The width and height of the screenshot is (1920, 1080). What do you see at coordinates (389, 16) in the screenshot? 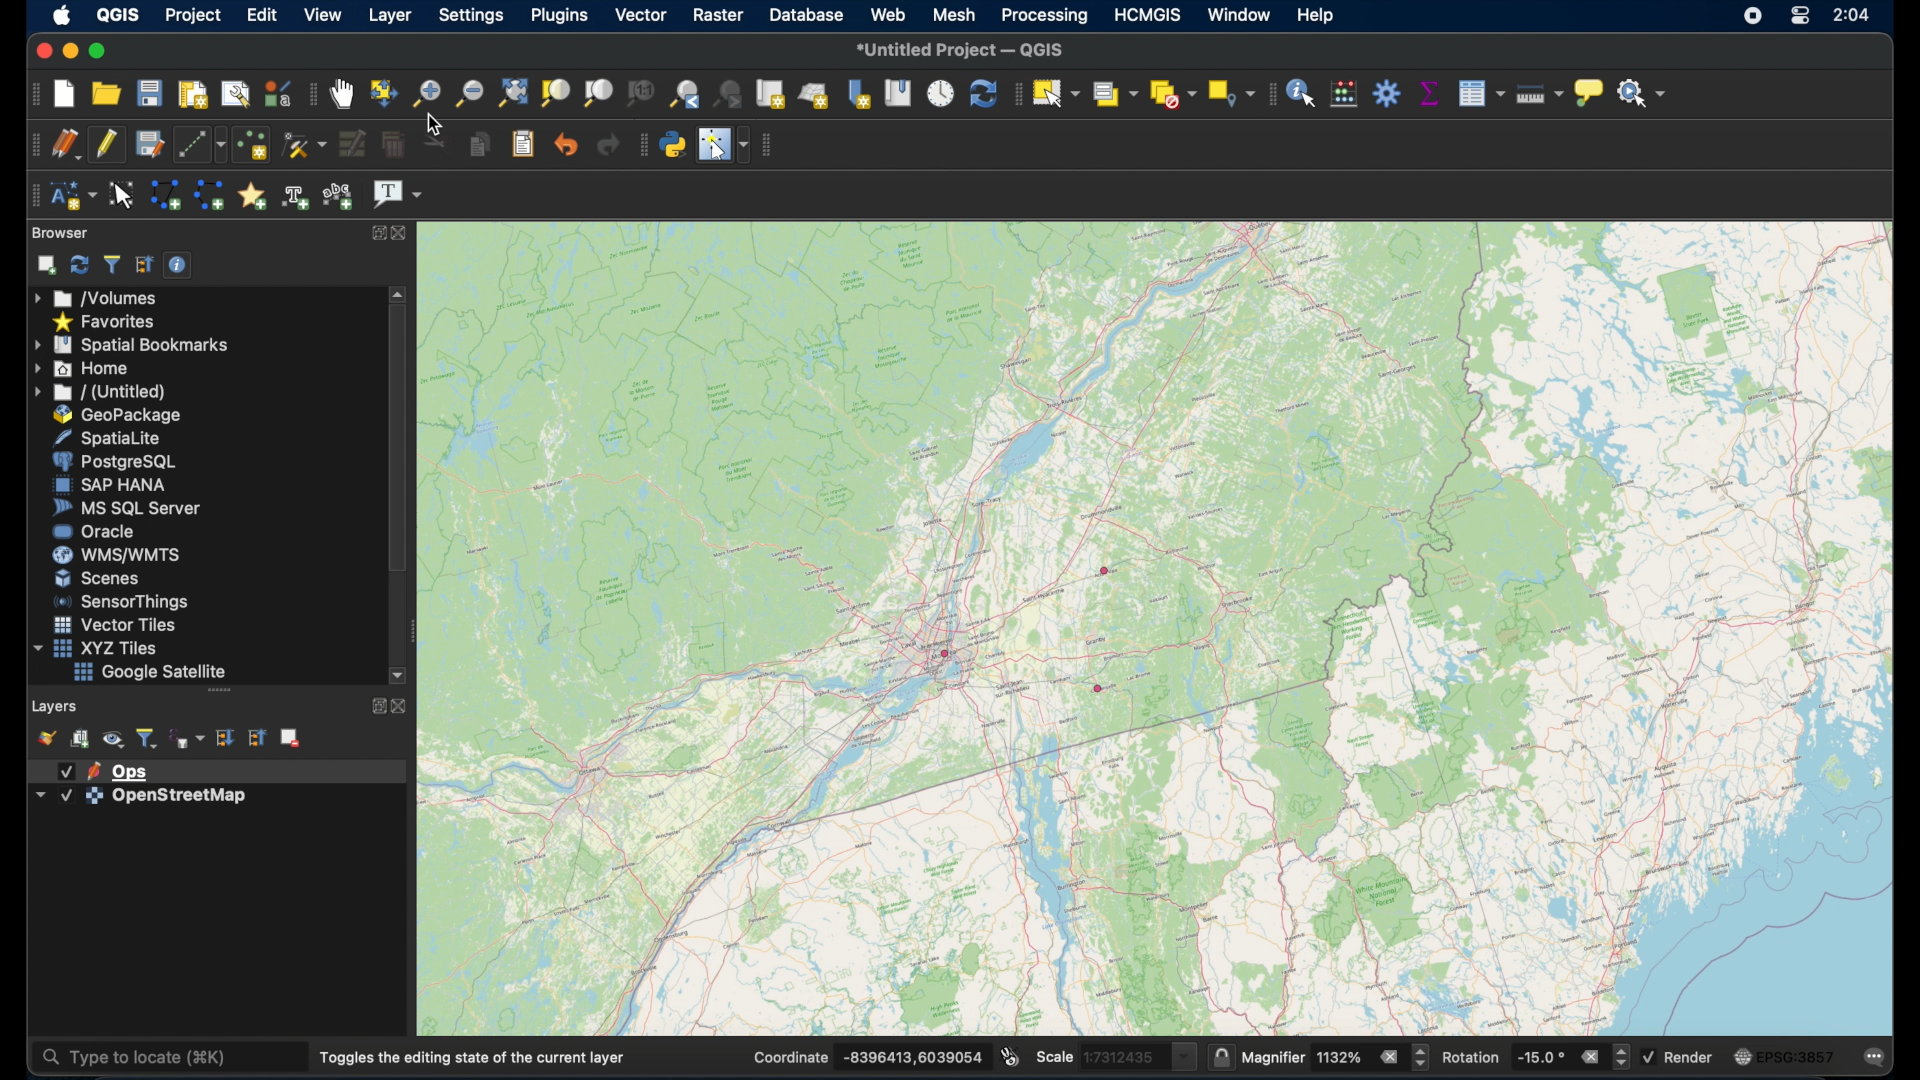
I see `layer` at bounding box center [389, 16].